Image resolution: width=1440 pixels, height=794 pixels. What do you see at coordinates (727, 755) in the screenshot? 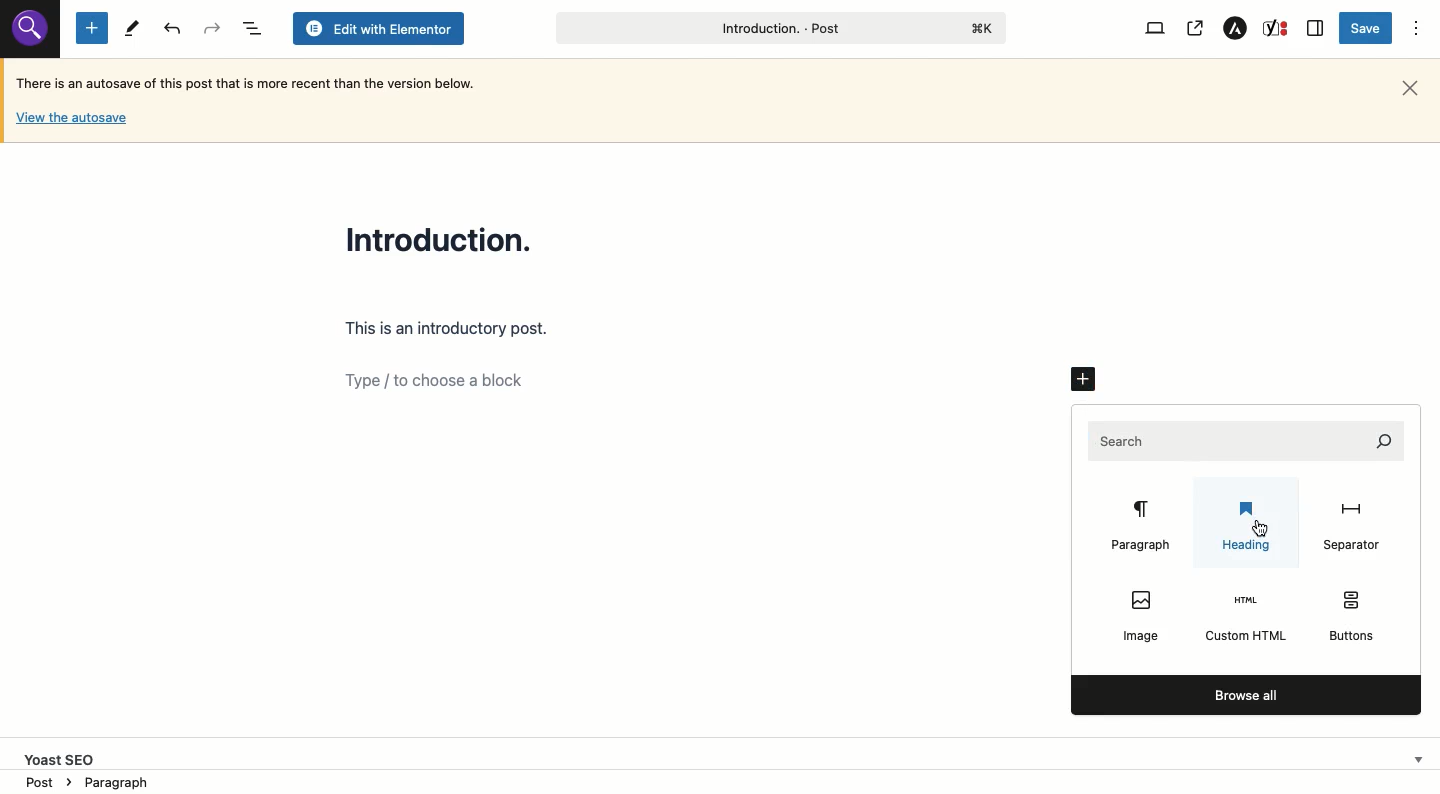
I see `Yoast SEO` at bounding box center [727, 755].